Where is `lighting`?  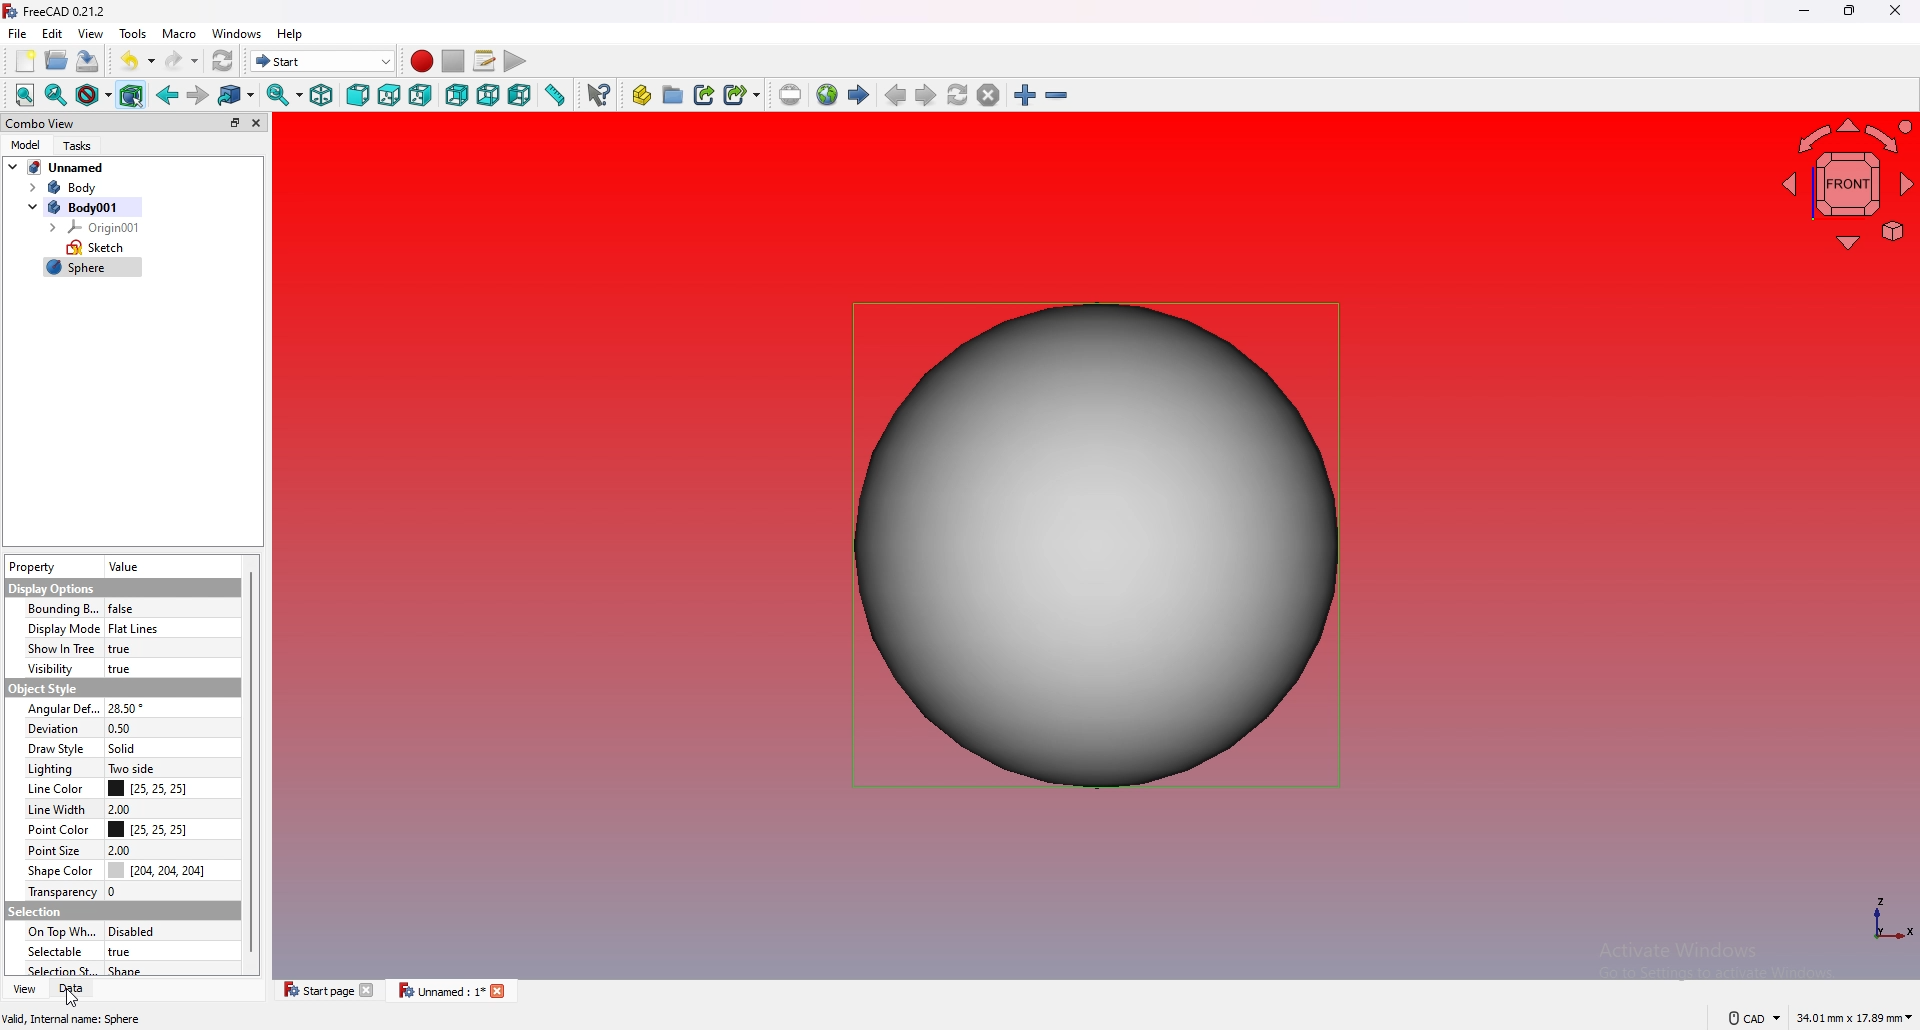
lighting is located at coordinates (118, 768).